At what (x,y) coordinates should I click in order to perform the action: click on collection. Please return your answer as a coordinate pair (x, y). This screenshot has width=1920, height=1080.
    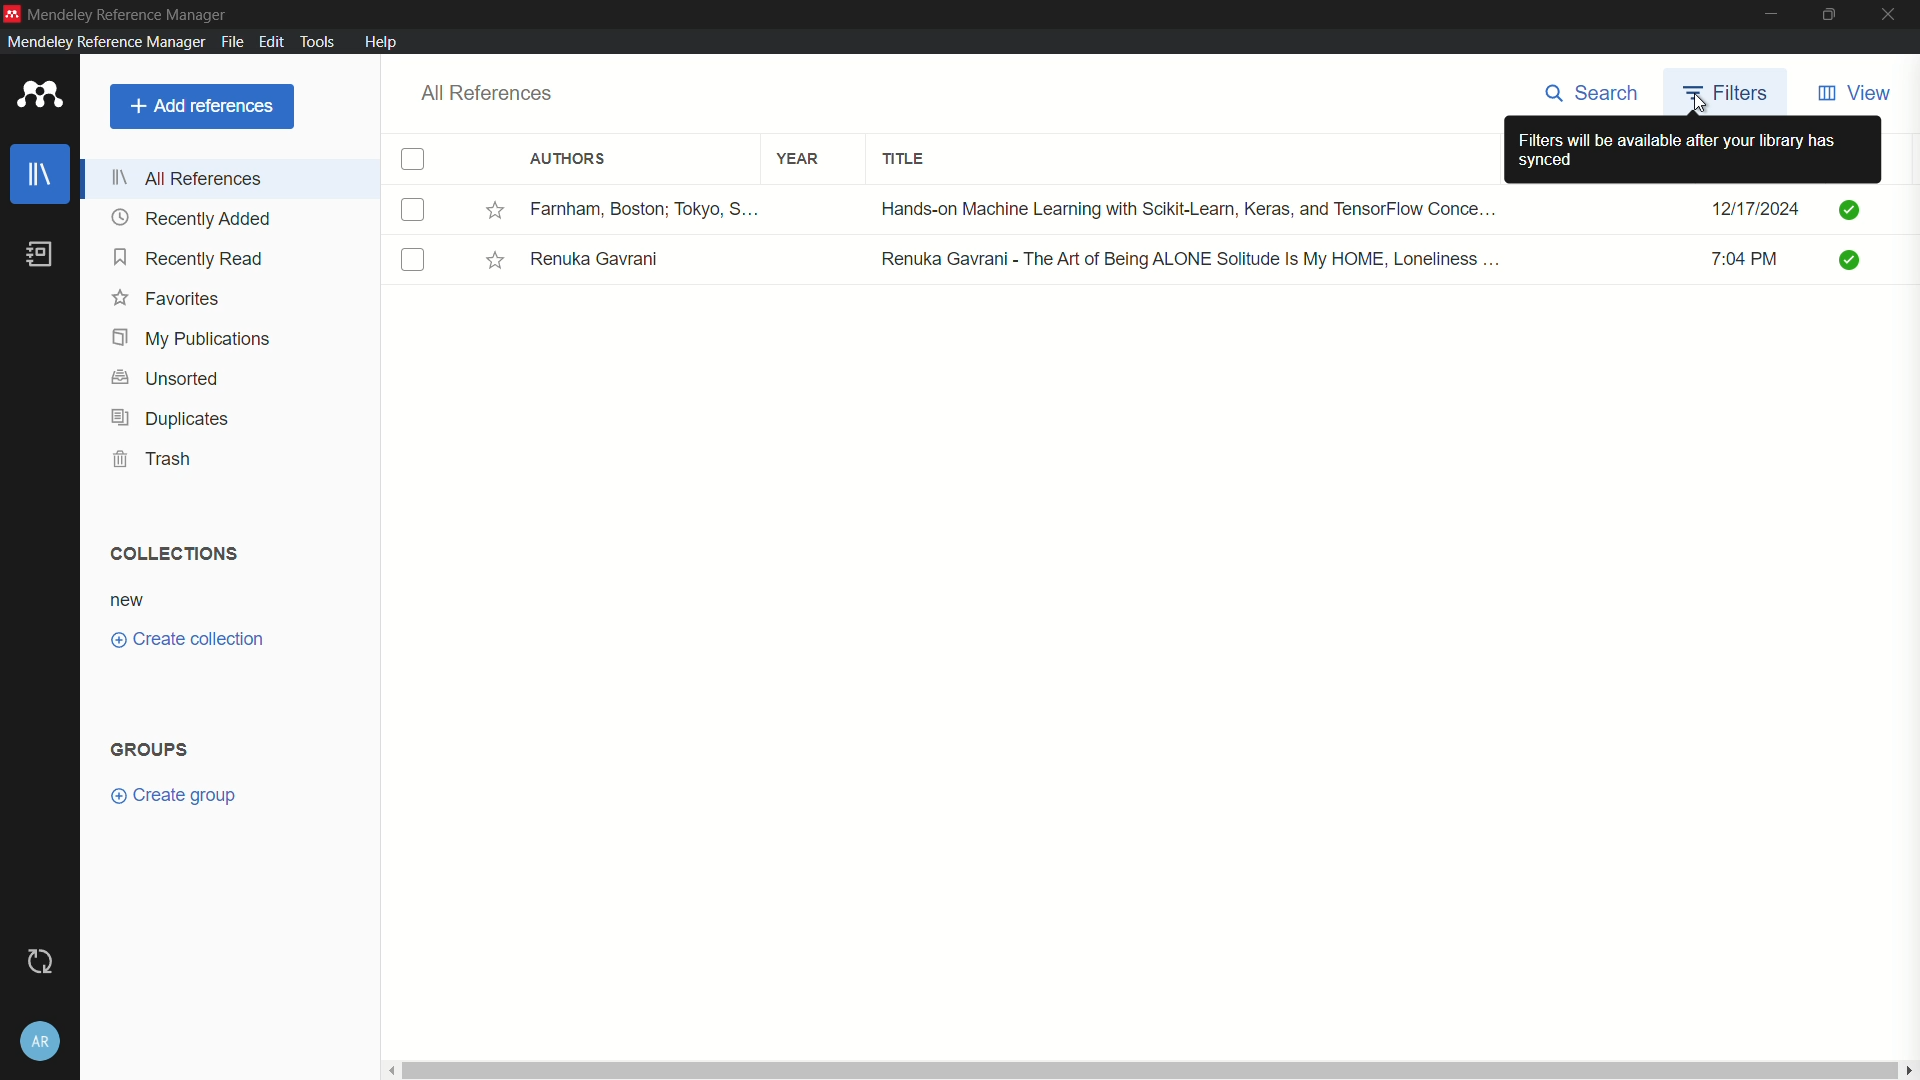
    Looking at the image, I should click on (172, 554).